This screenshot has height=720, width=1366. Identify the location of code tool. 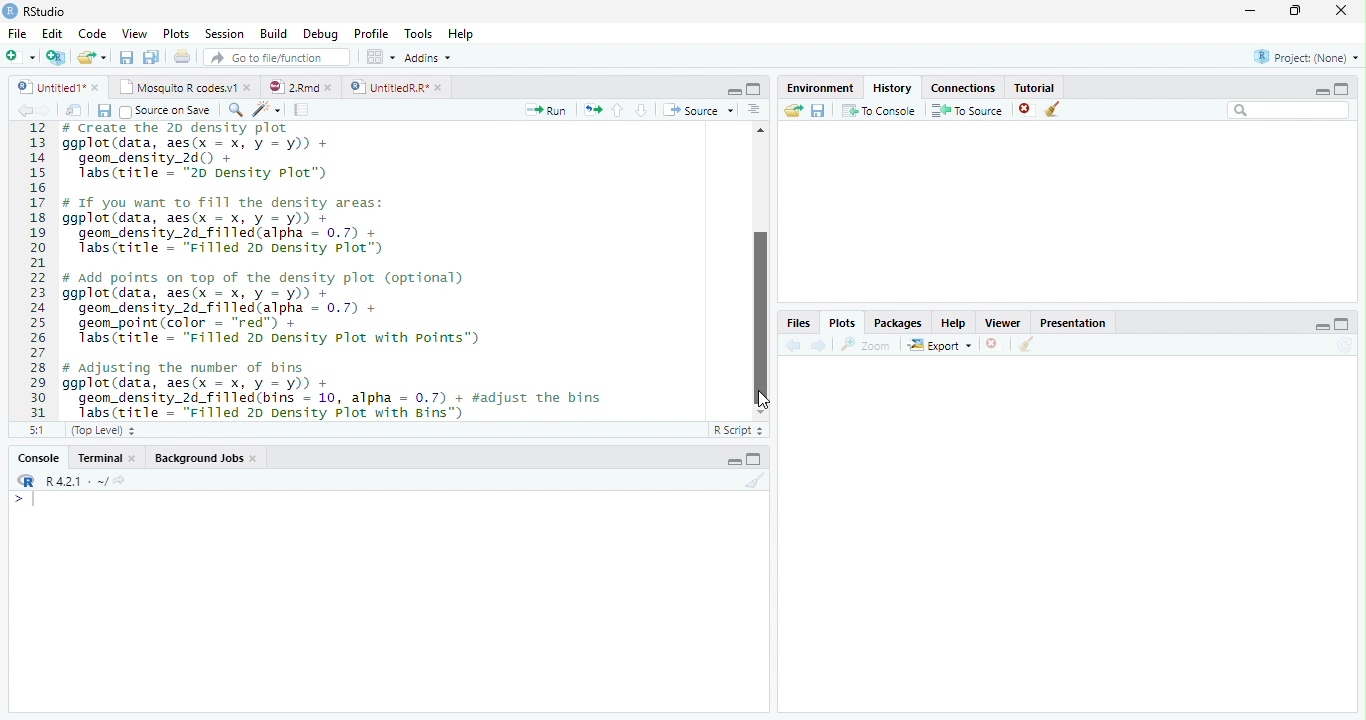
(267, 110).